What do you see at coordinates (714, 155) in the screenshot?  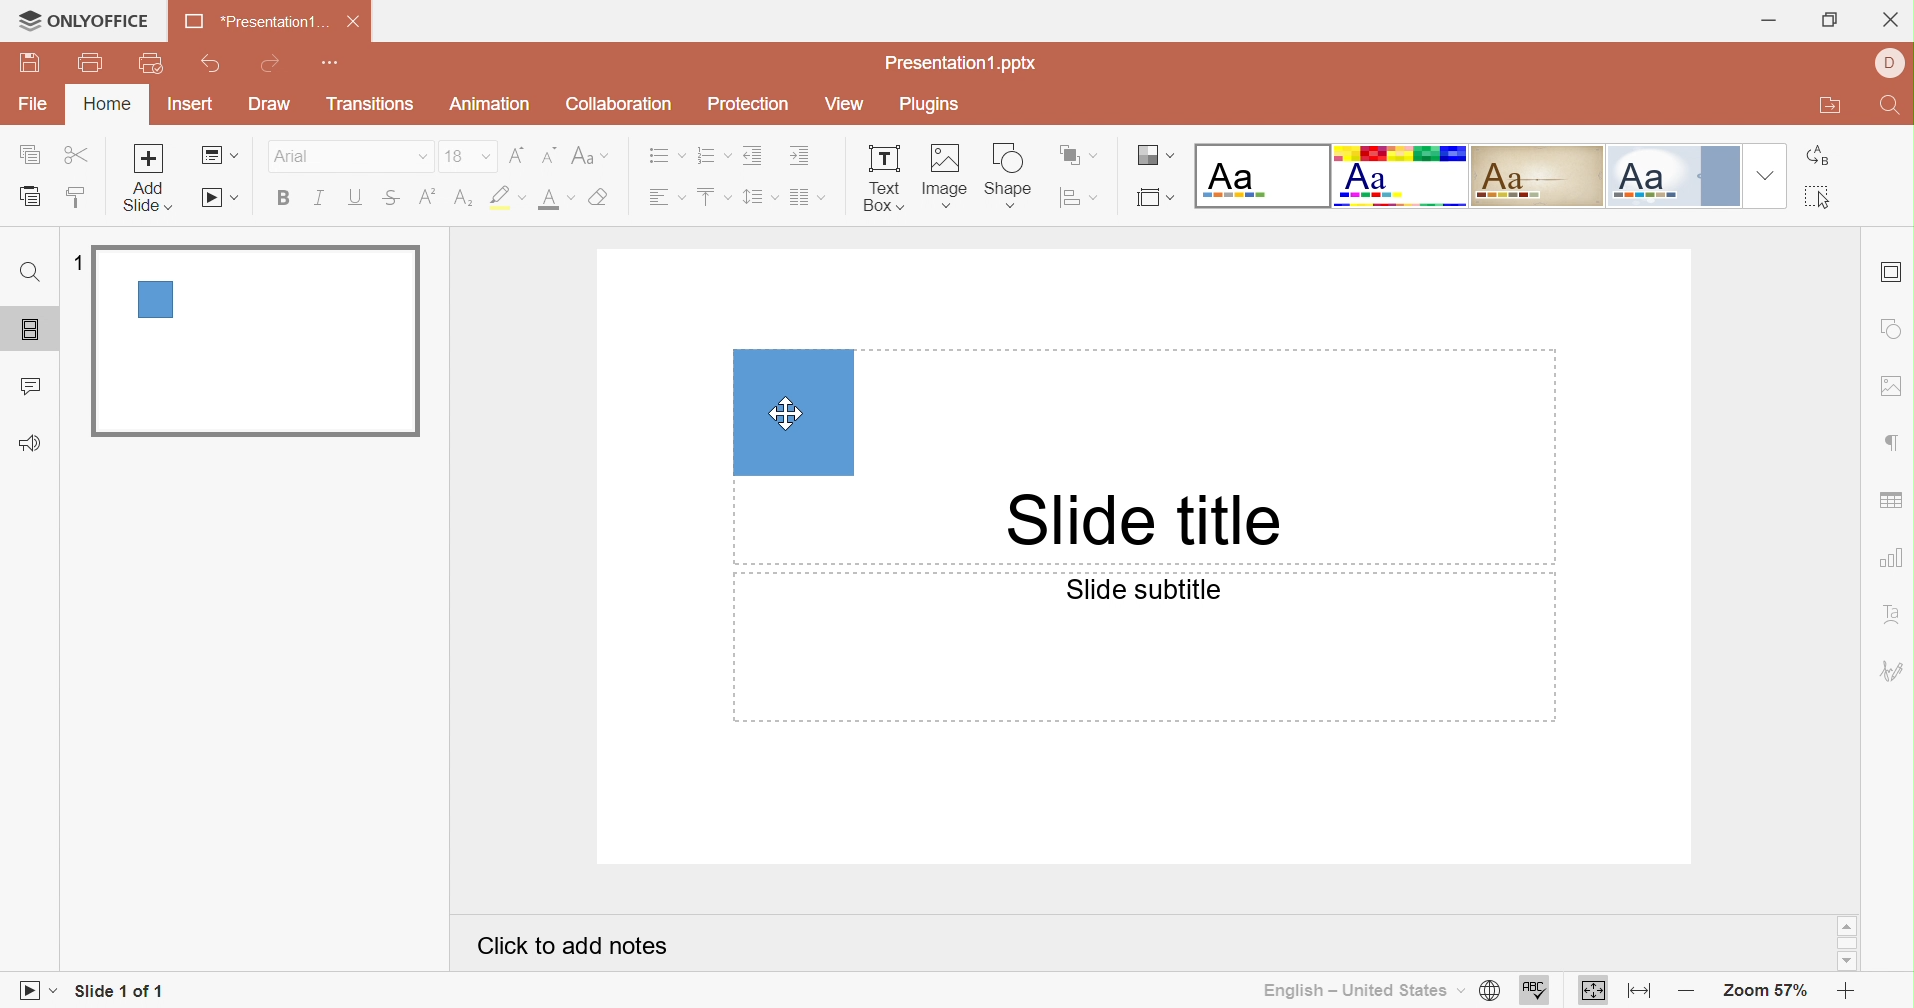 I see `Numbering` at bounding box center [714, 155].